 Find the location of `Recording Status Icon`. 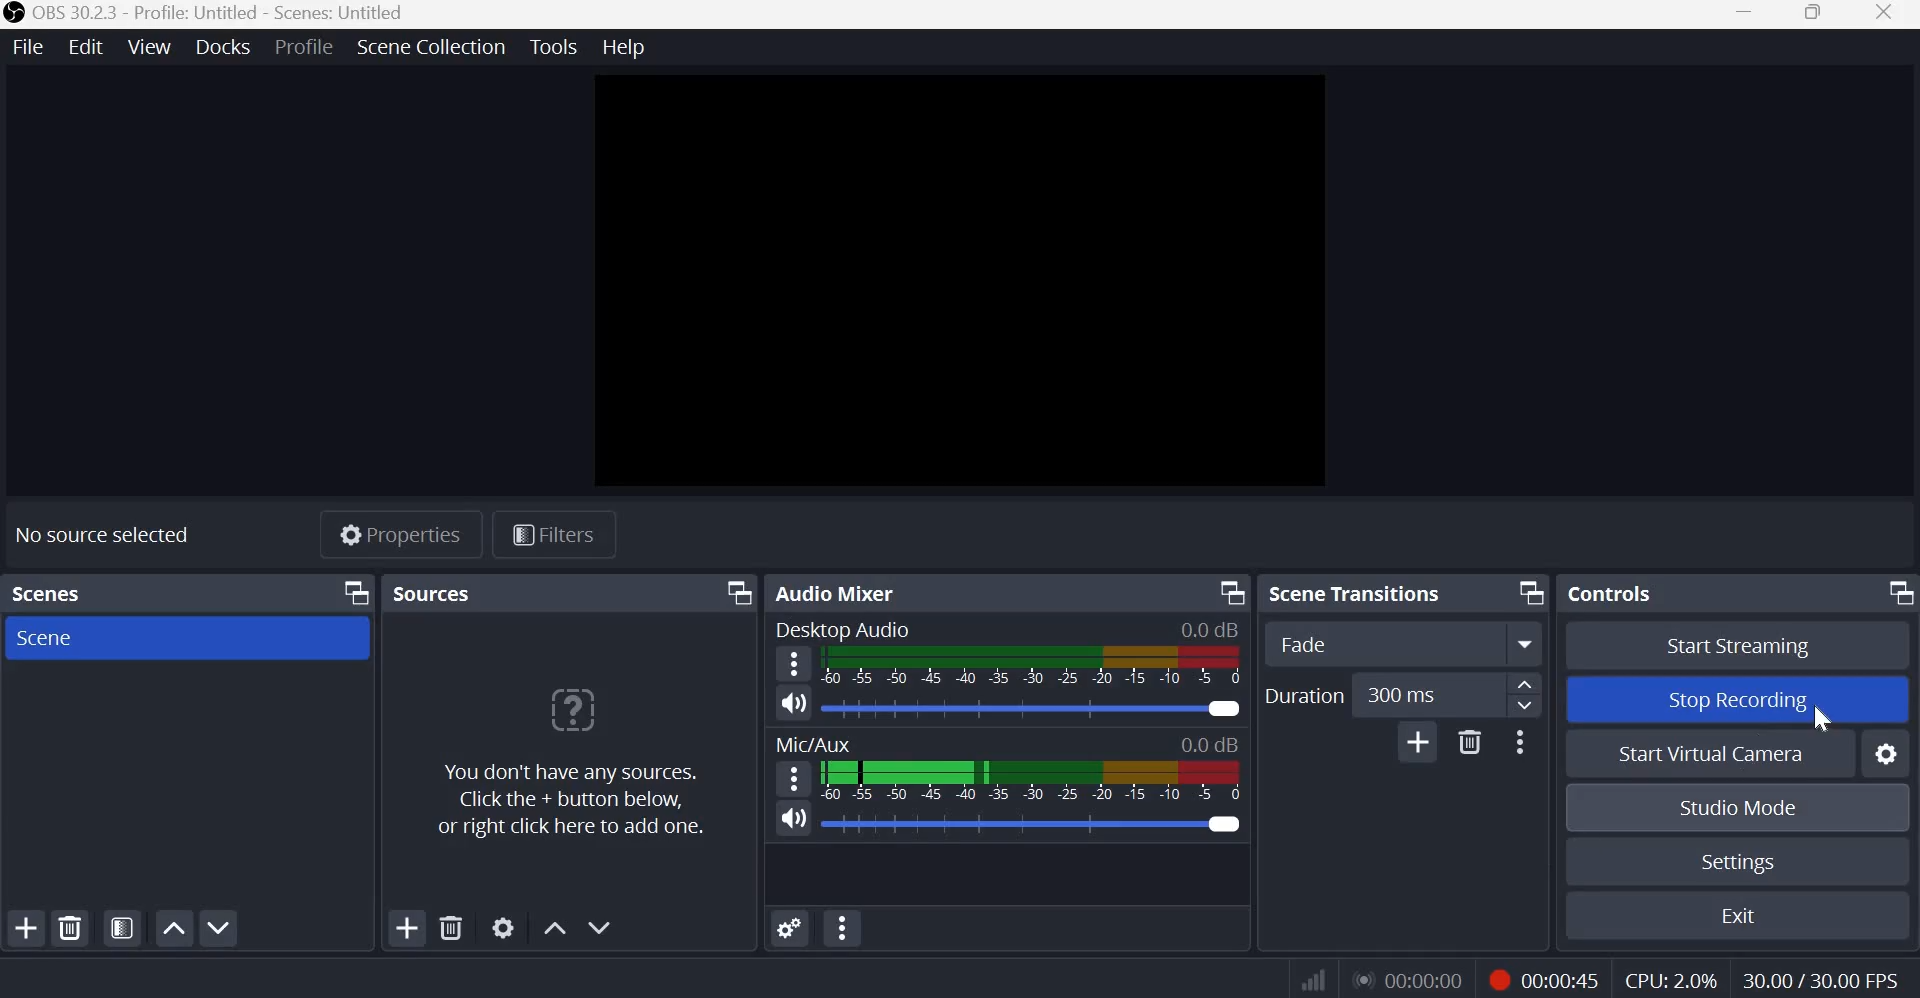

Recording Status Icon is located at coordinates (1495, 980).